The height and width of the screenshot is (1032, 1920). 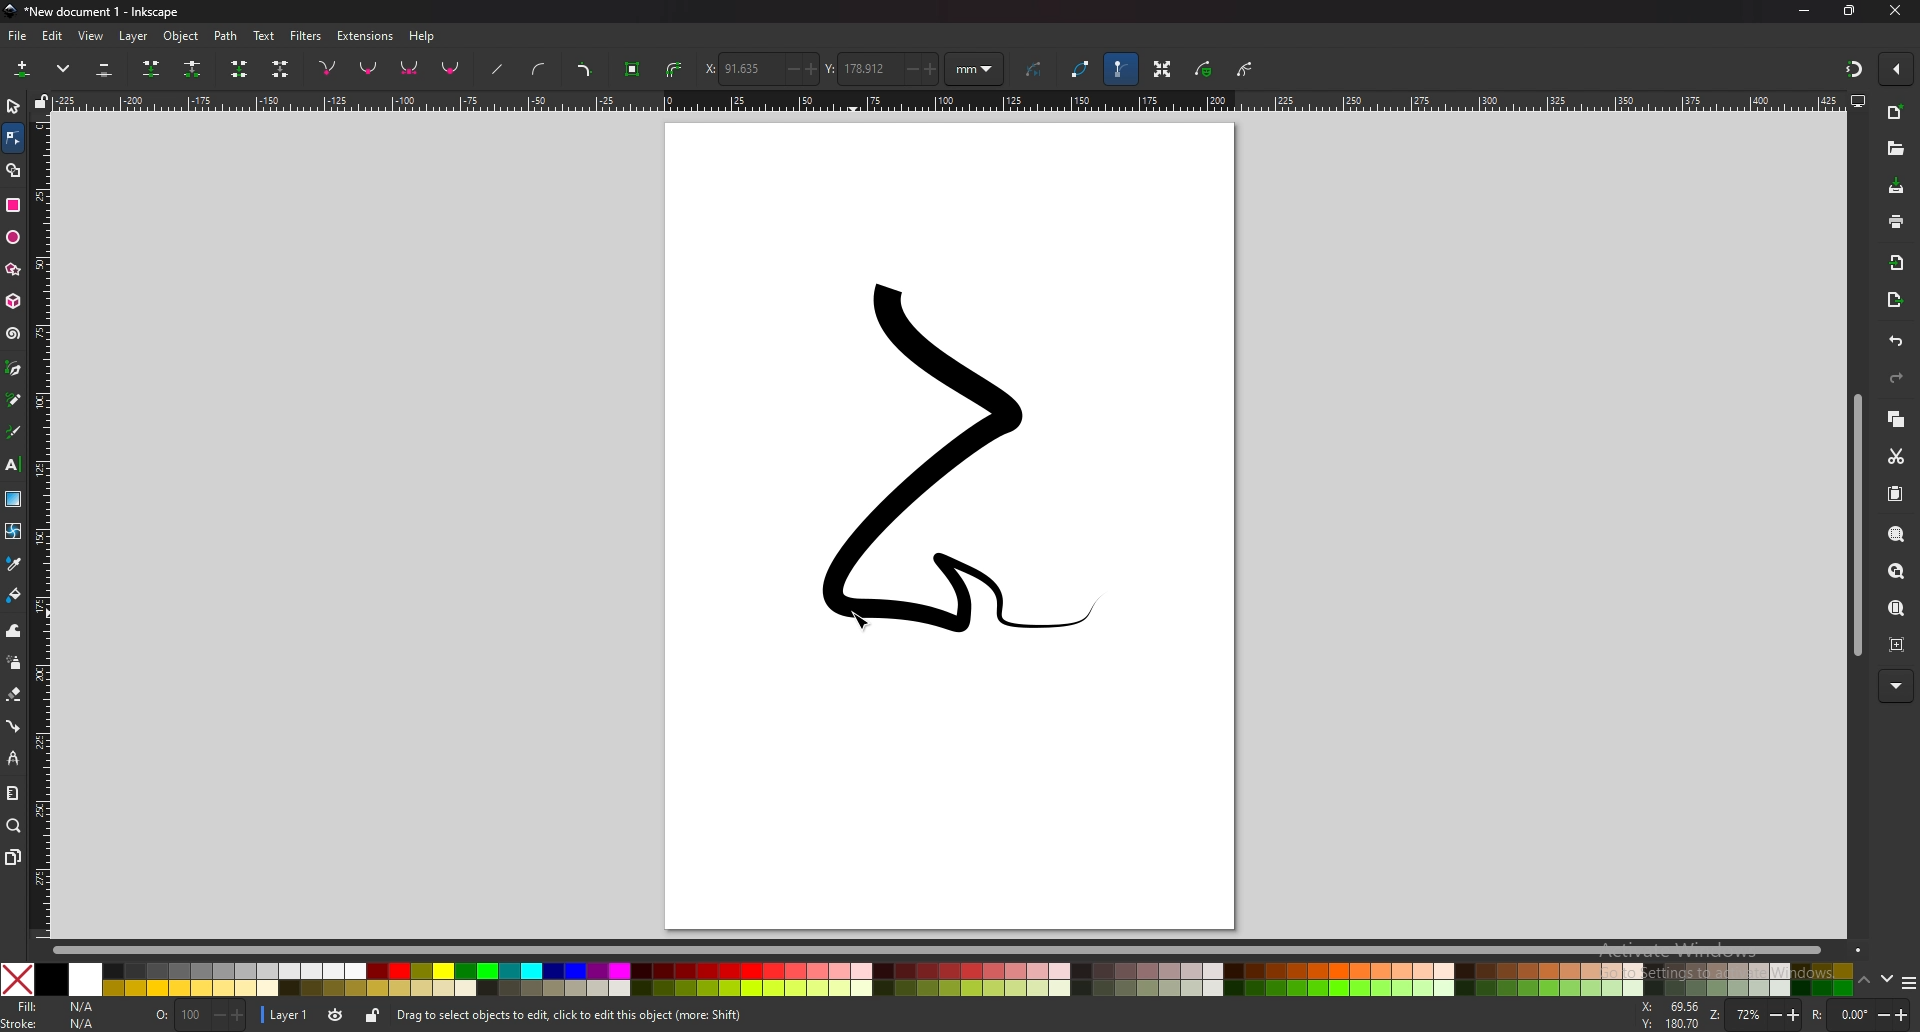 I want to click on stroke, so click(x=49, y=1024).